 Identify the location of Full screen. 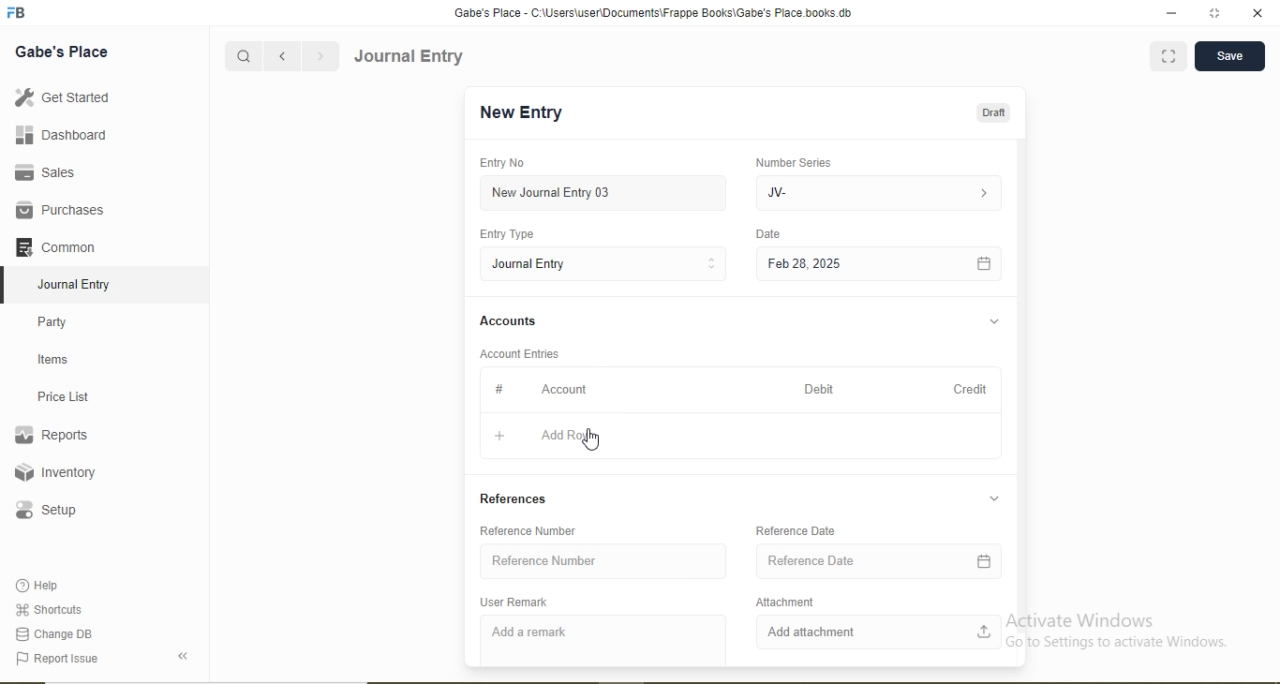
(1169, 55).